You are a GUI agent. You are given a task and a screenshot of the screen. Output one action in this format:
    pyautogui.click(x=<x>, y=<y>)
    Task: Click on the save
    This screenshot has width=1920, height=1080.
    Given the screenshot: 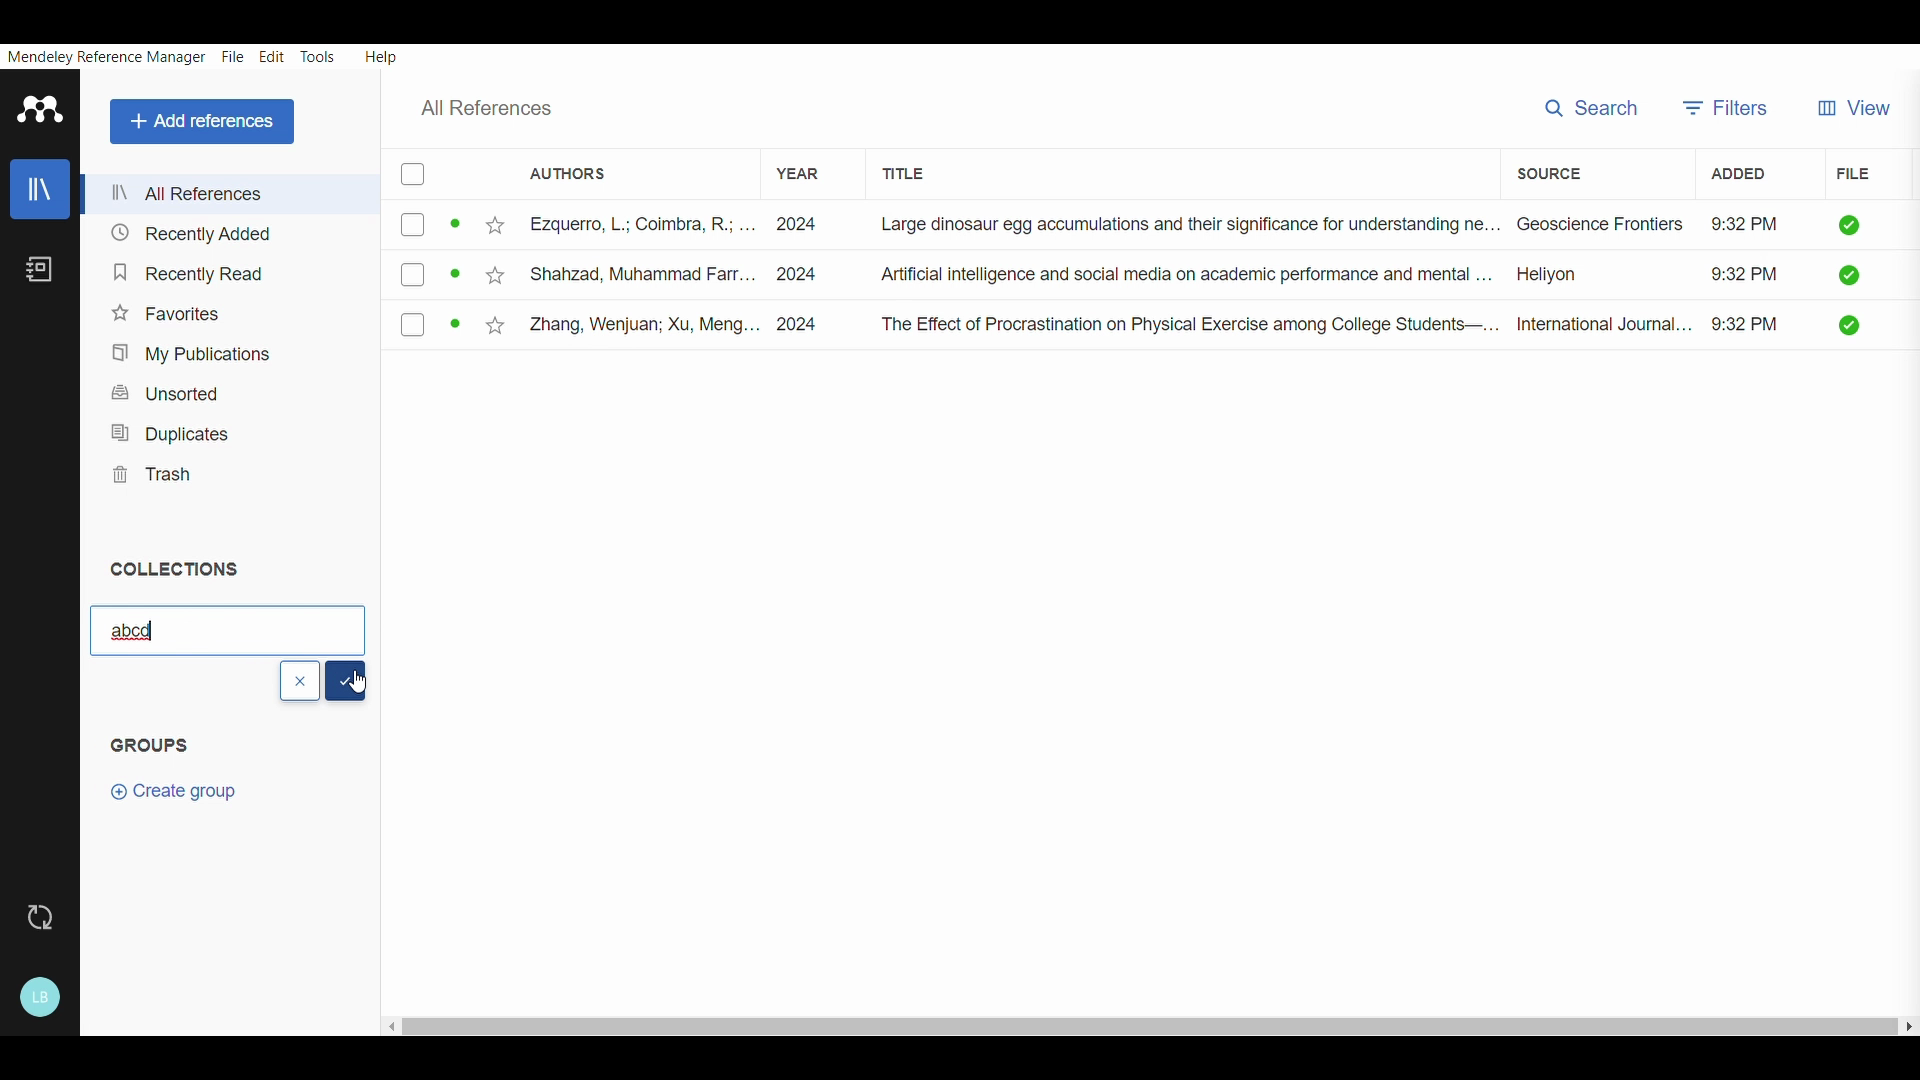 What is the action you would take?
    pyautogui.click(x=349, y=681)
    